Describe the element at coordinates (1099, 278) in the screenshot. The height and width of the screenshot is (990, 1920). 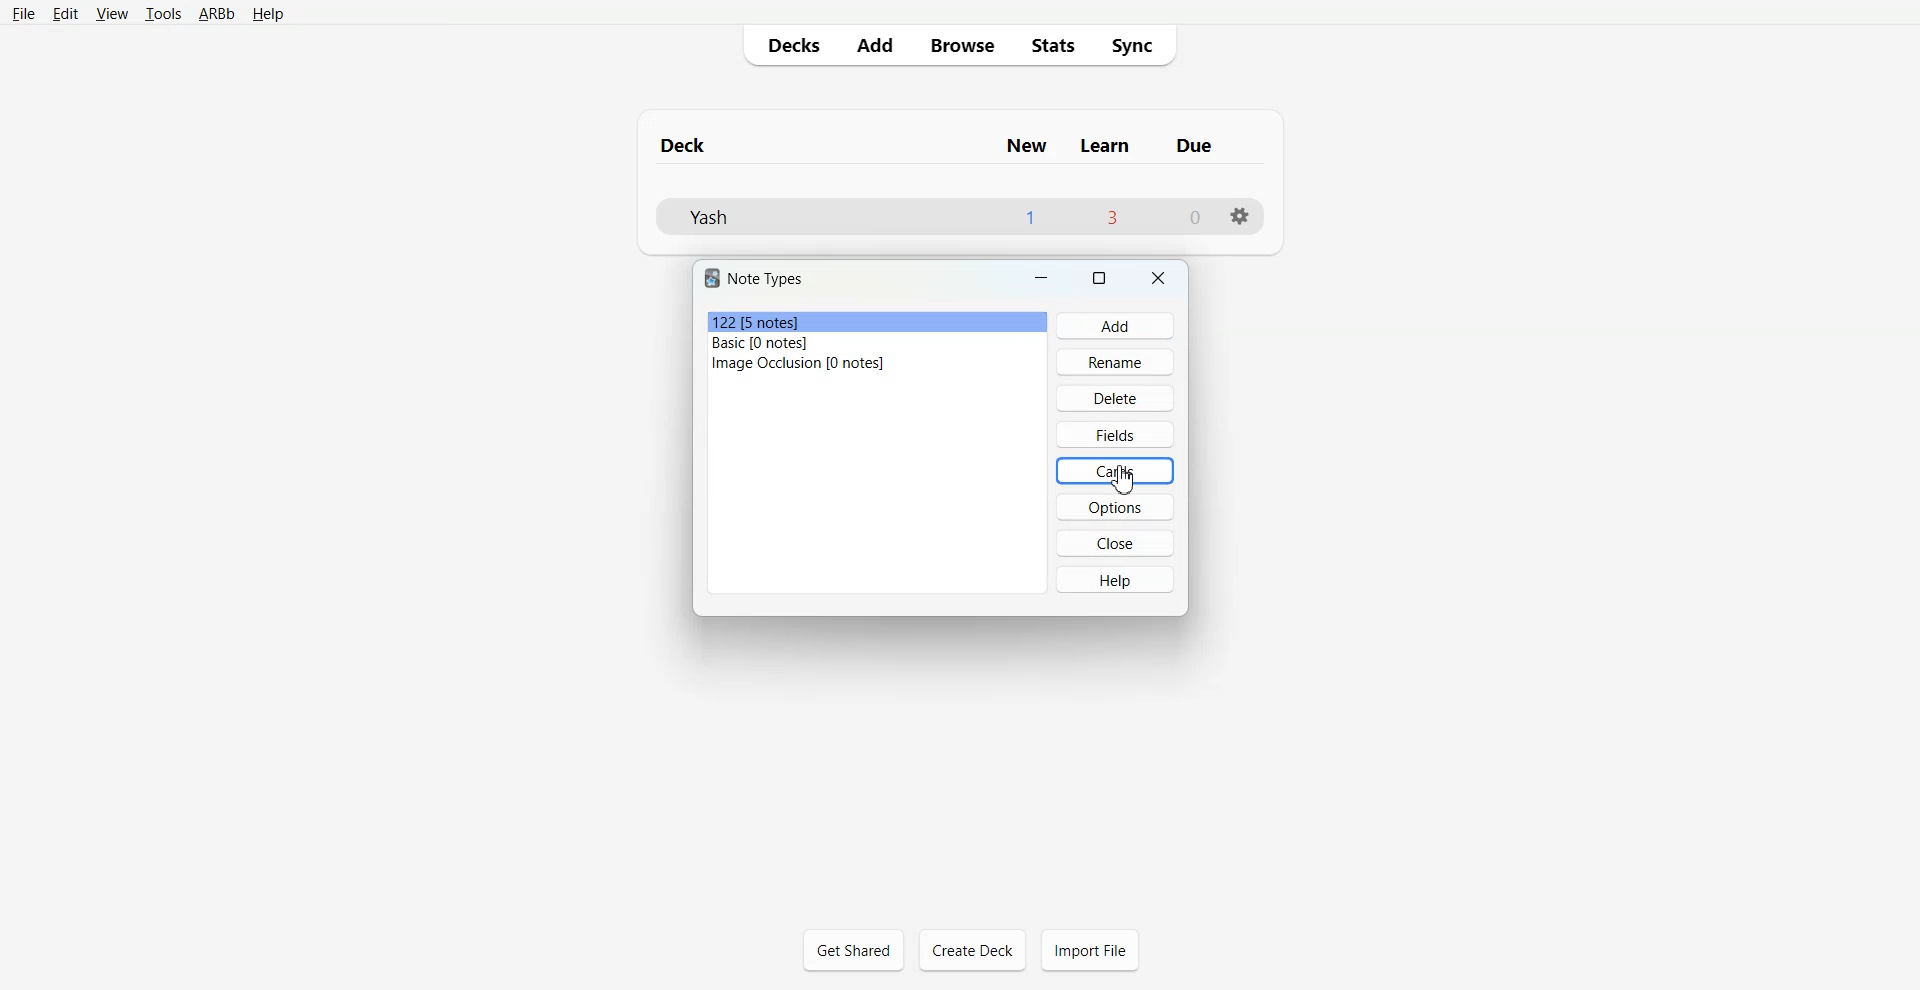
I see `Maximize` at that location.